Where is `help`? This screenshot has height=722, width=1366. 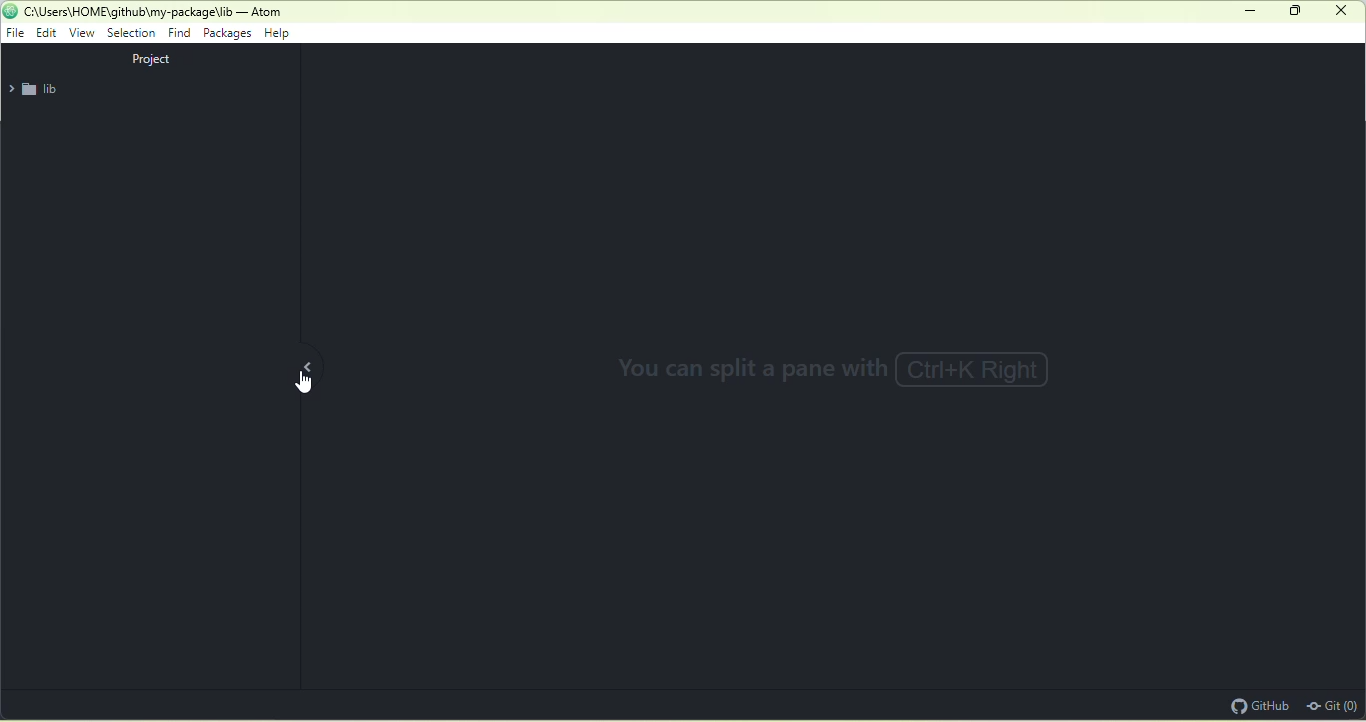 help is located at coordinates (283, 35).